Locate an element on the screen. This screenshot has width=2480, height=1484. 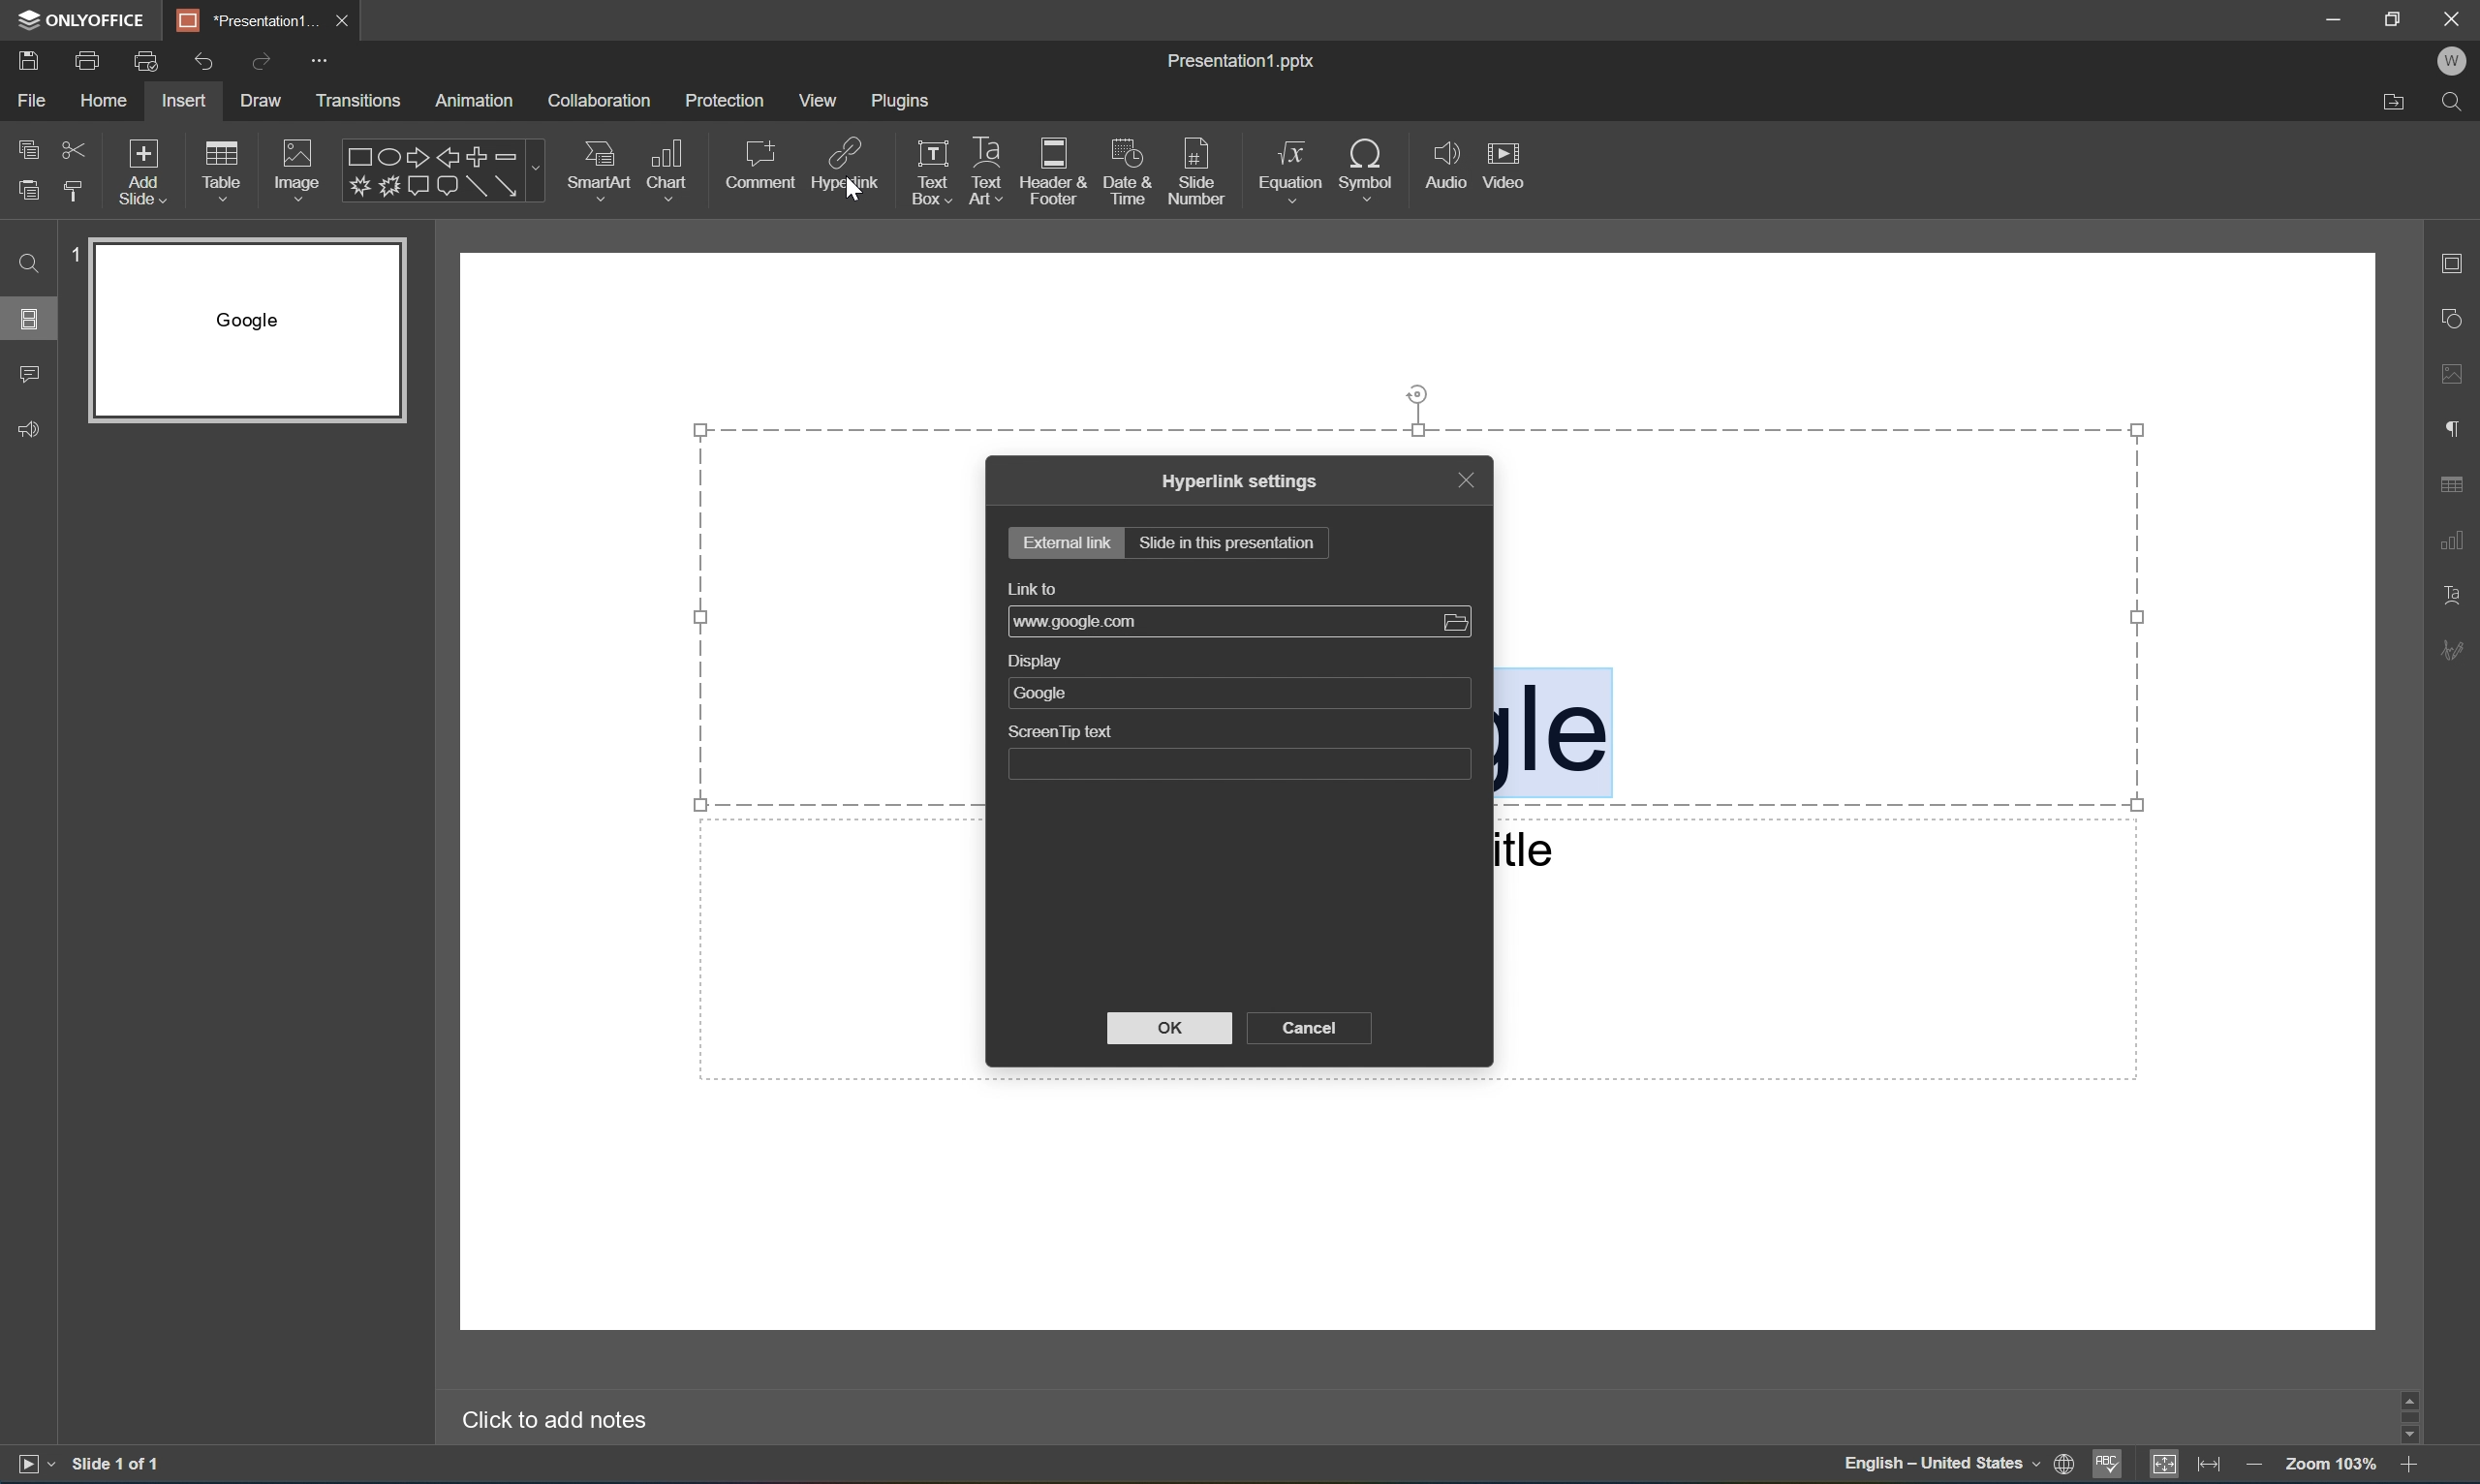
Shapes is located at coordinates (430, 172).